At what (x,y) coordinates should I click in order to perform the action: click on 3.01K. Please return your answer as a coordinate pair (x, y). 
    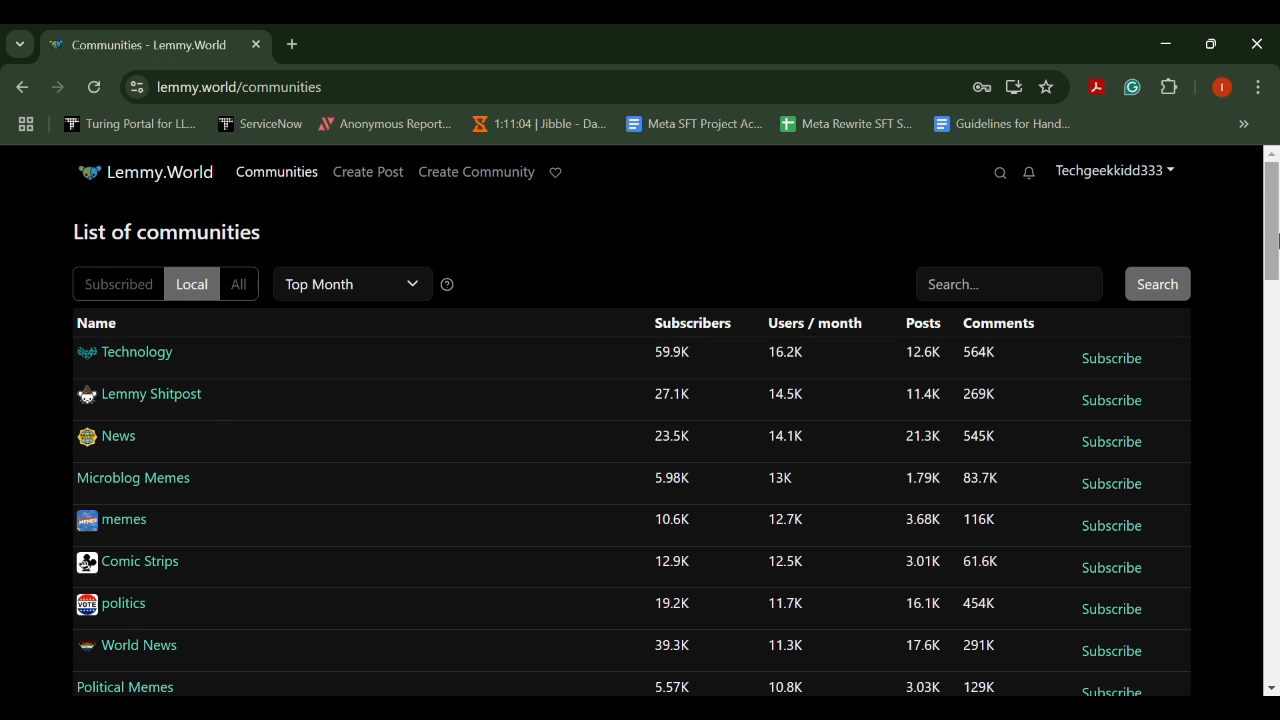
    Looking at the image, I should click on (920, 562).